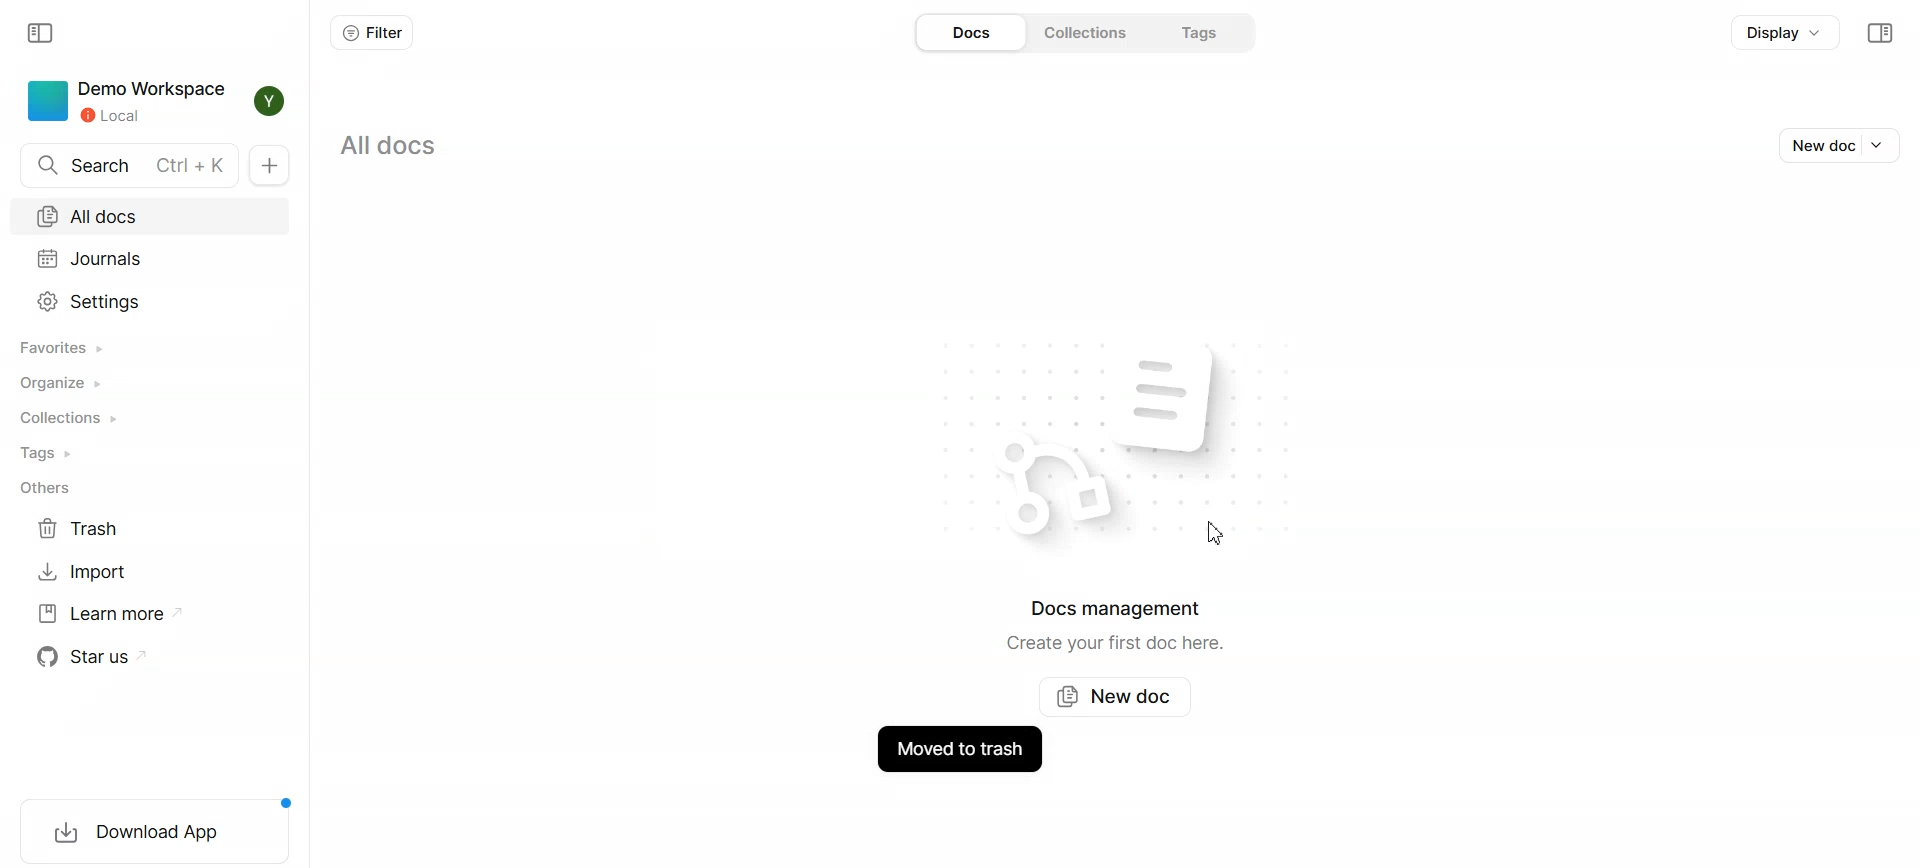  Describe the element at coordinates (133, 657) in the screenshot. I see `Star us` at that location.